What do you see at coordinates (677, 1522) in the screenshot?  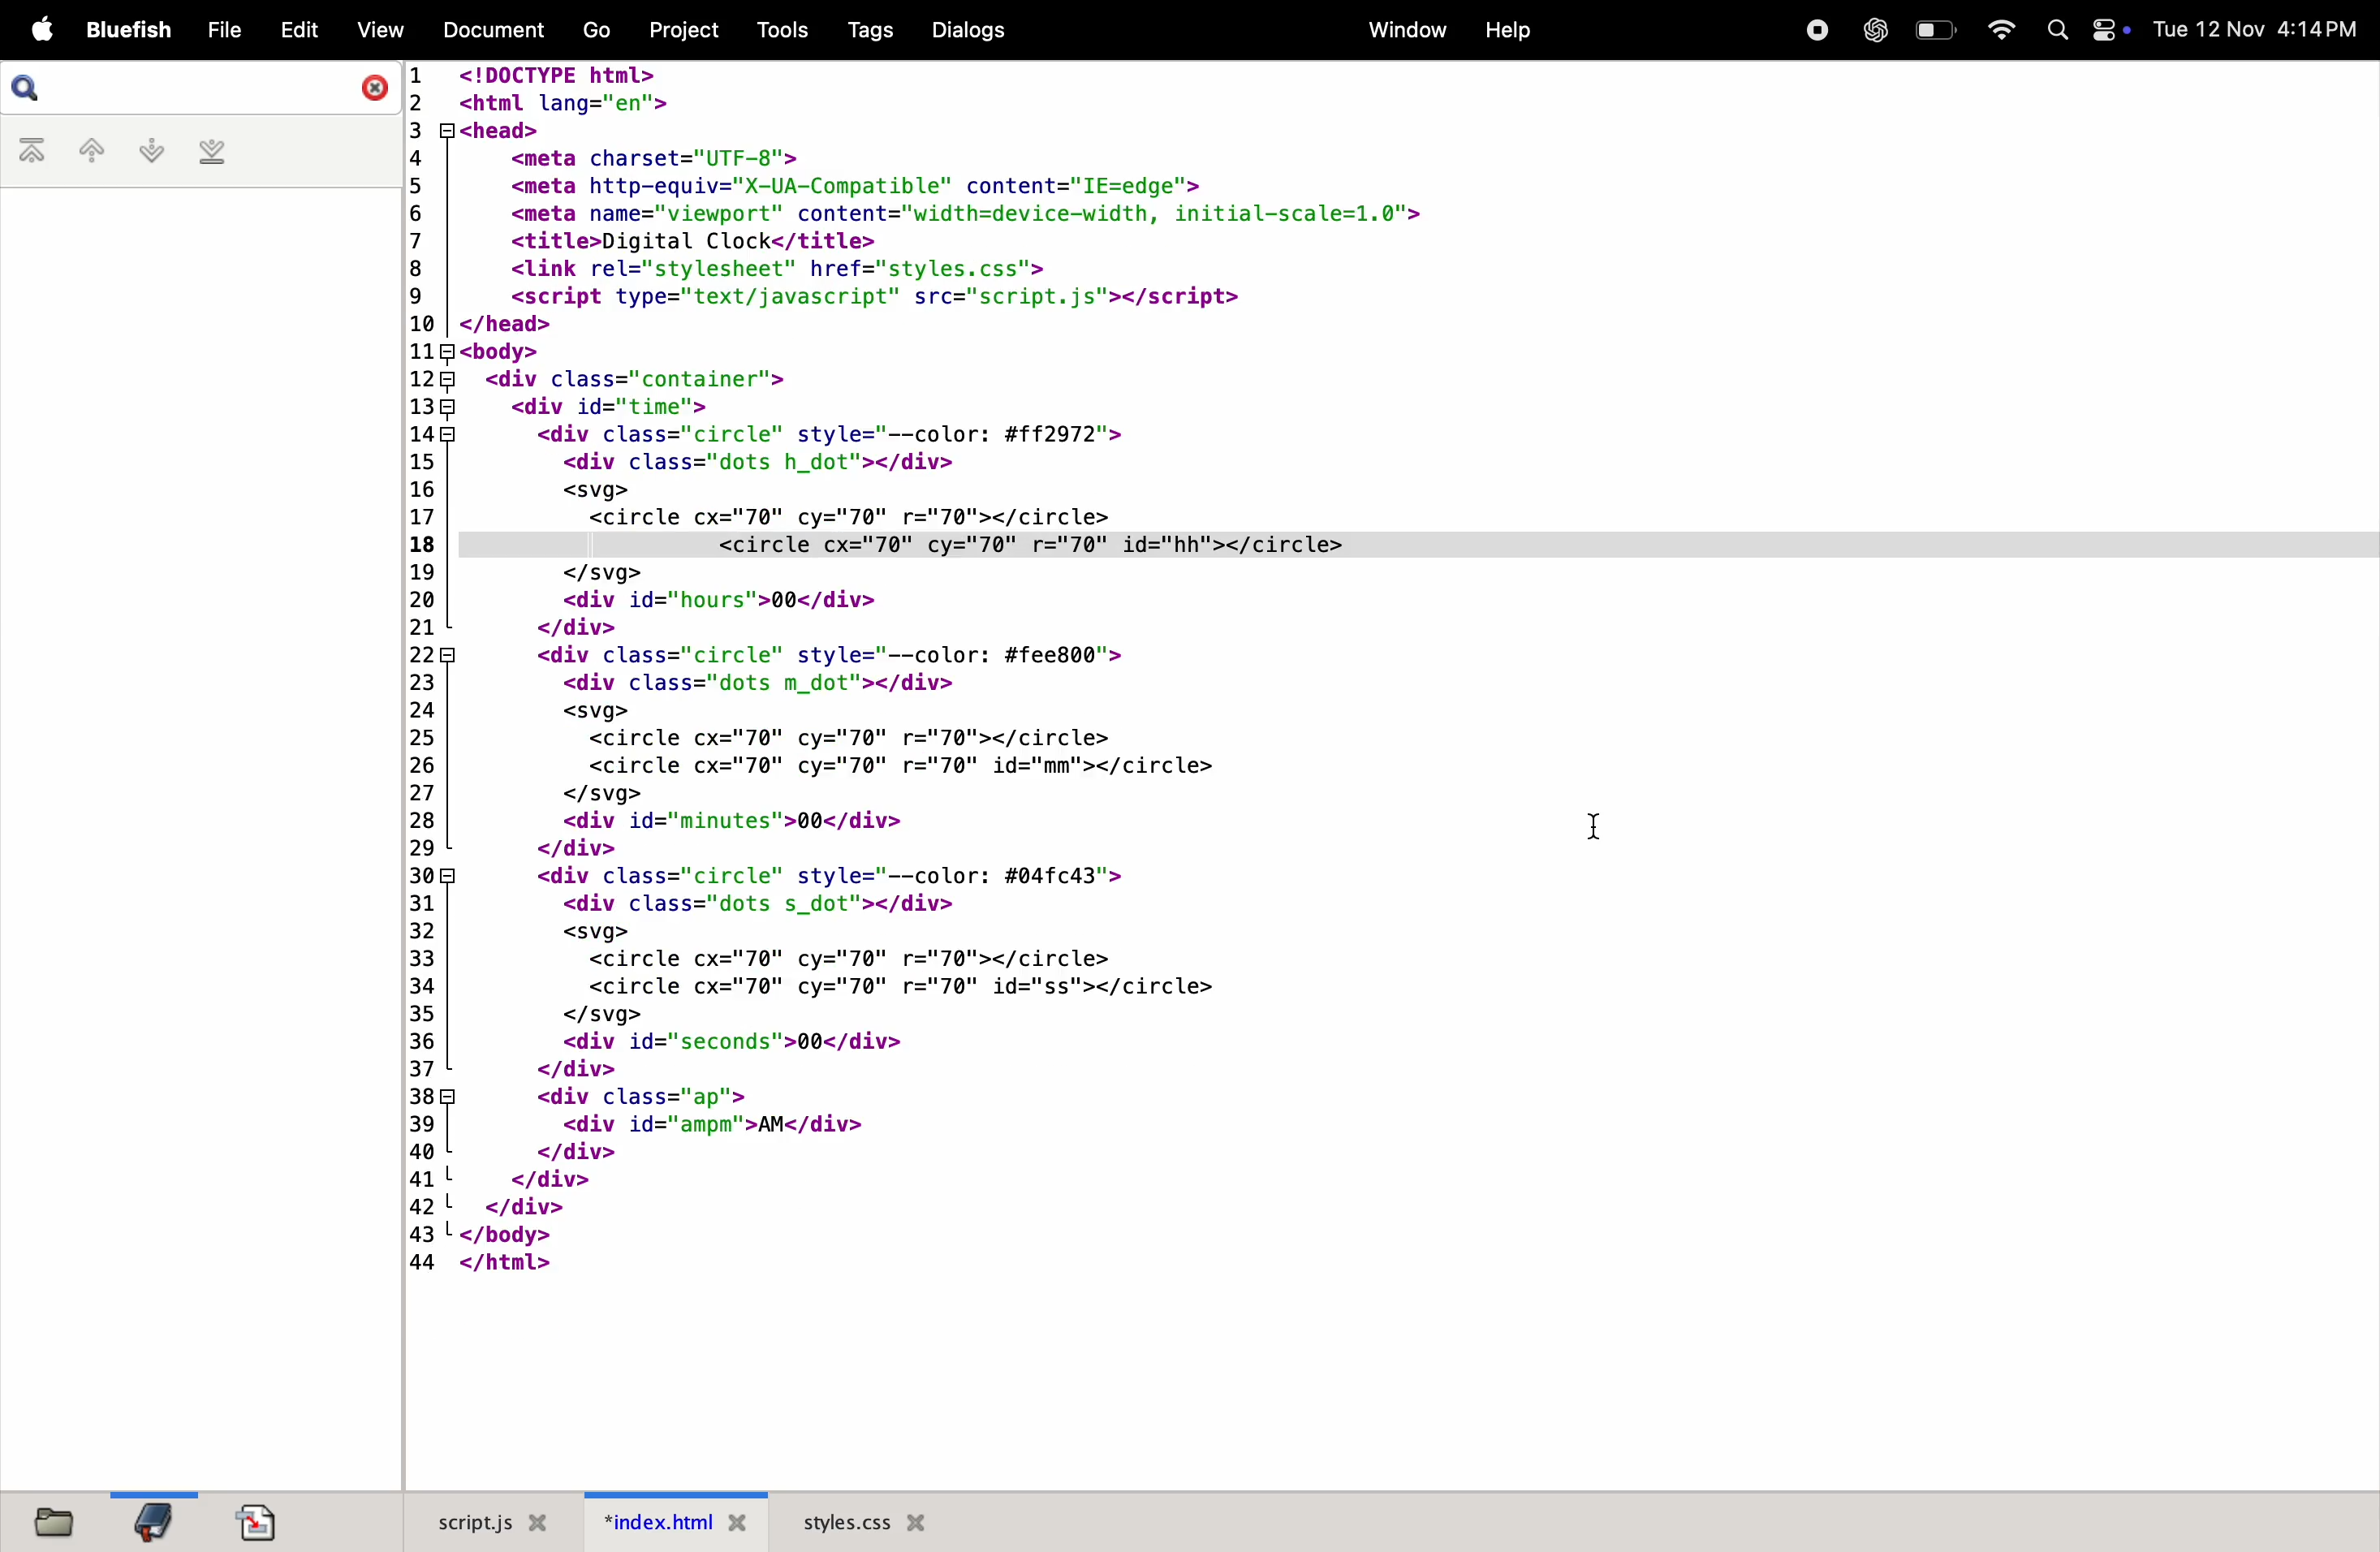 I see `index.html` at bounding box center [677, 1522].